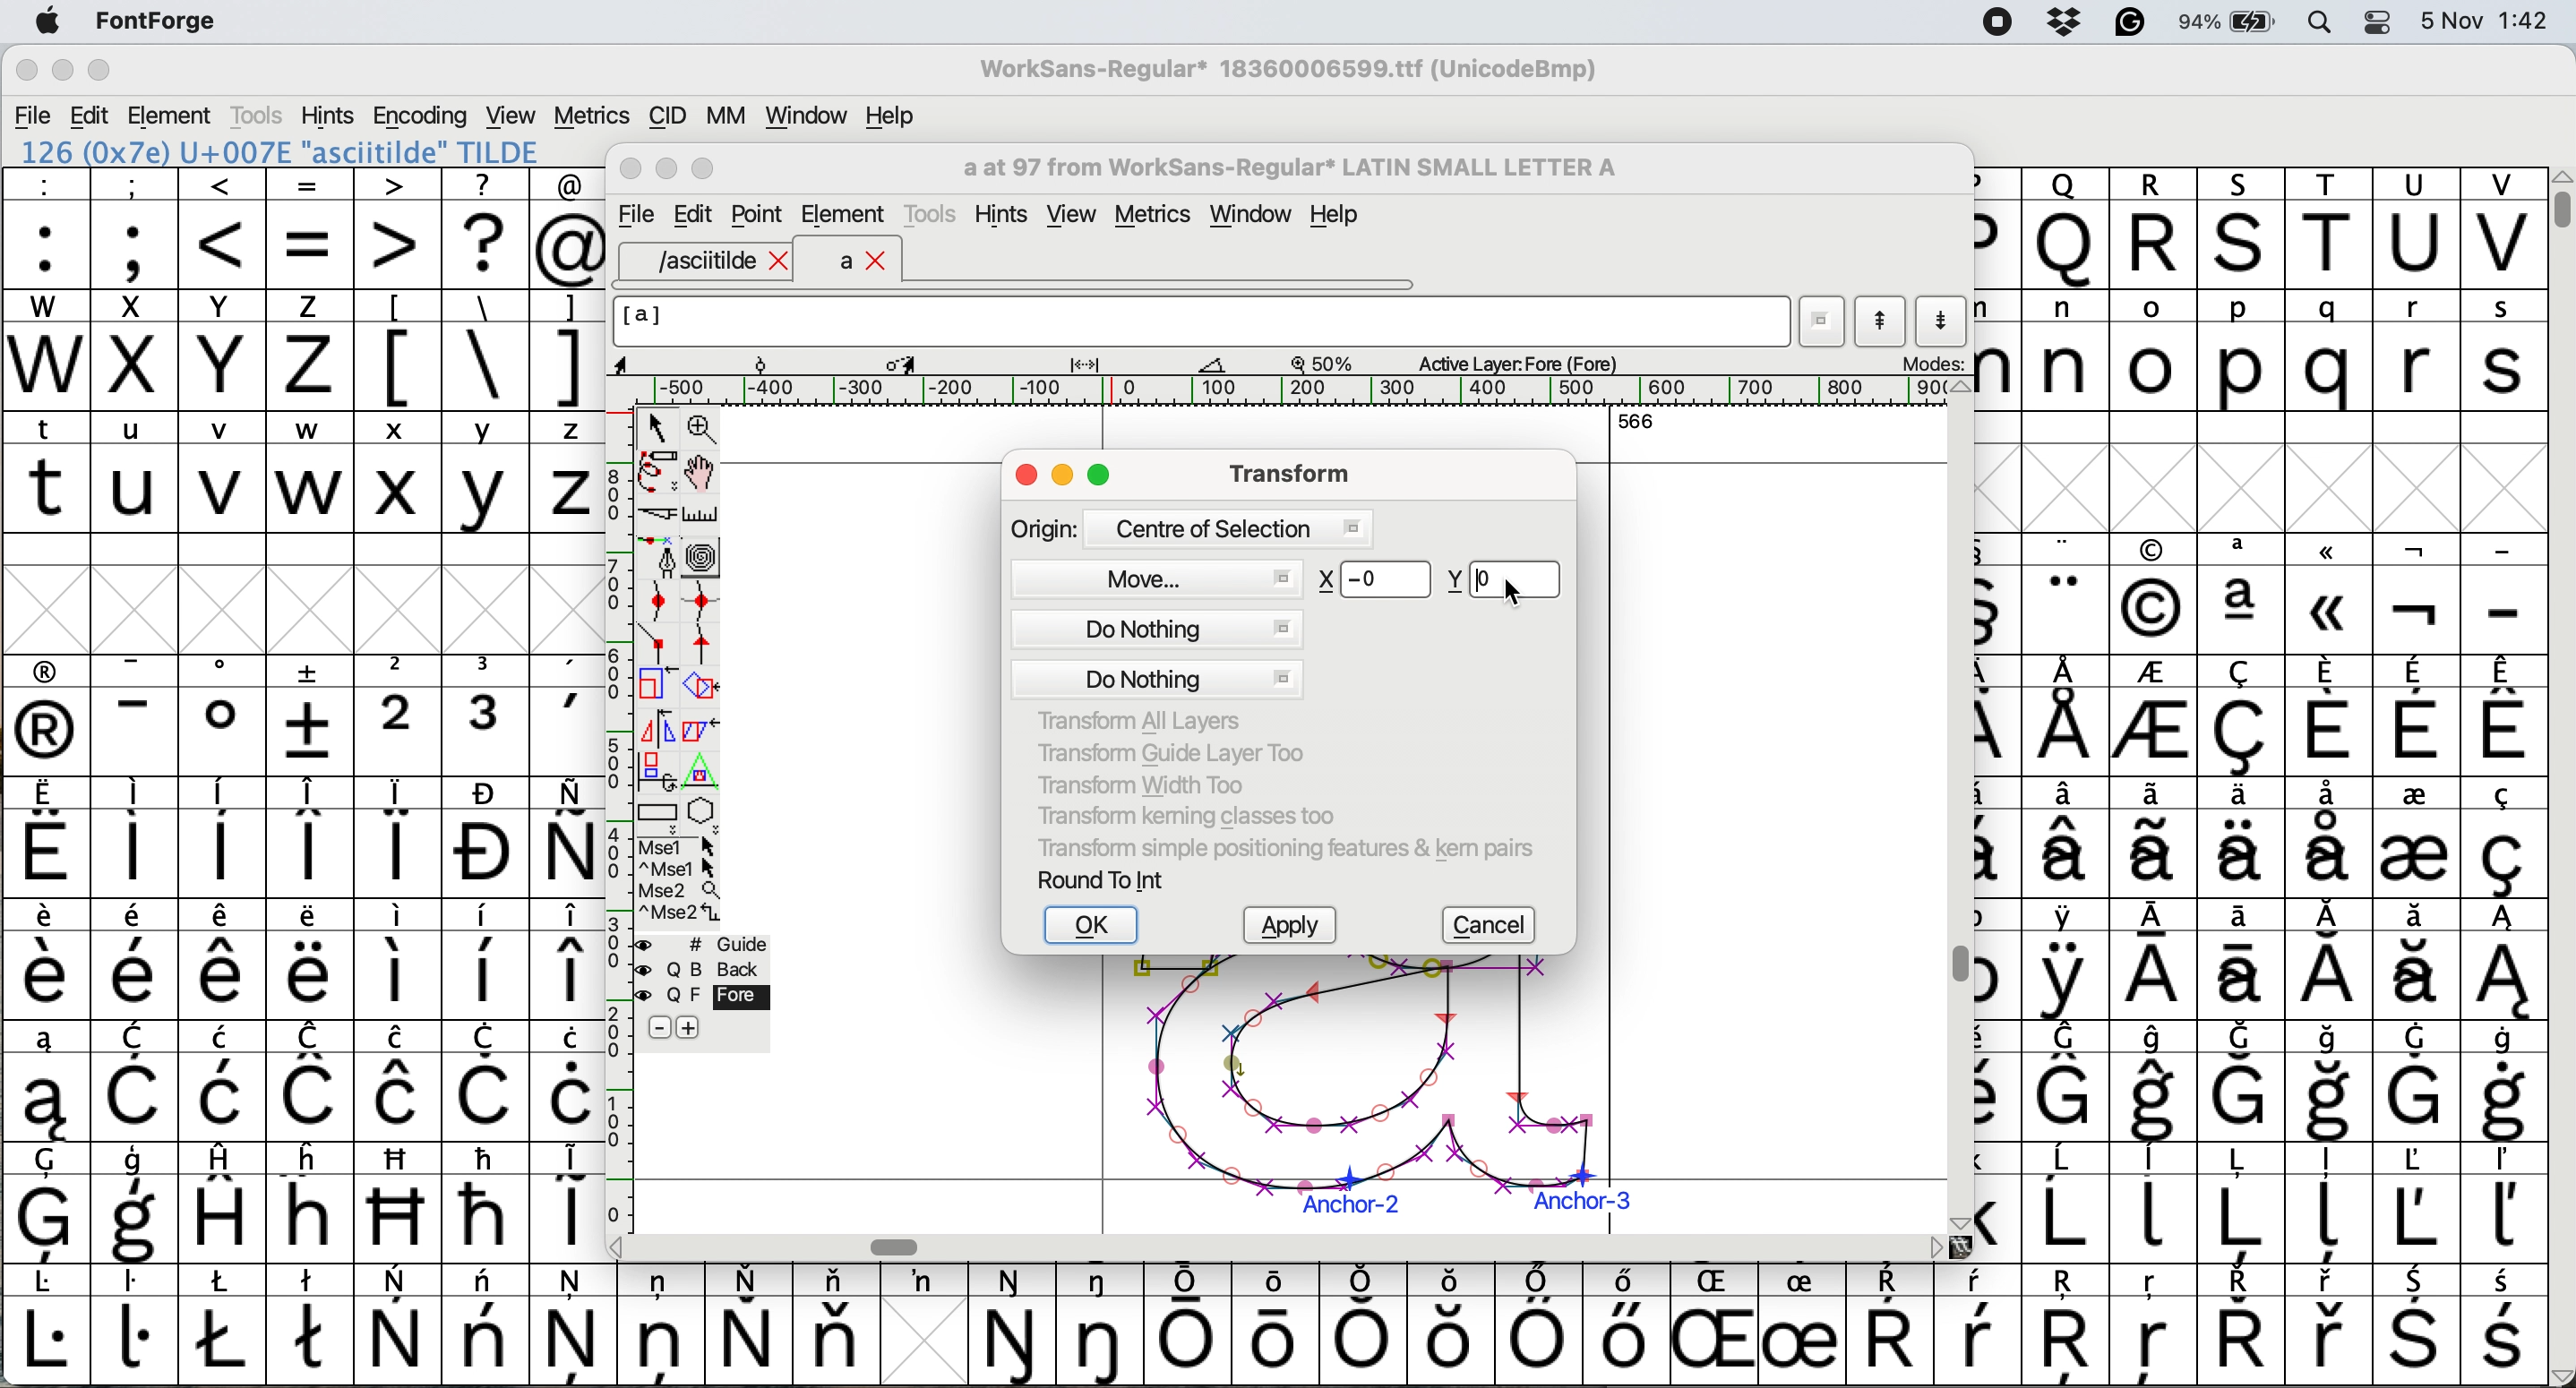 Image resolution: width=2576 pixels, height=1388 pixels. I want to click on tranform width too, so click(1152, 782).